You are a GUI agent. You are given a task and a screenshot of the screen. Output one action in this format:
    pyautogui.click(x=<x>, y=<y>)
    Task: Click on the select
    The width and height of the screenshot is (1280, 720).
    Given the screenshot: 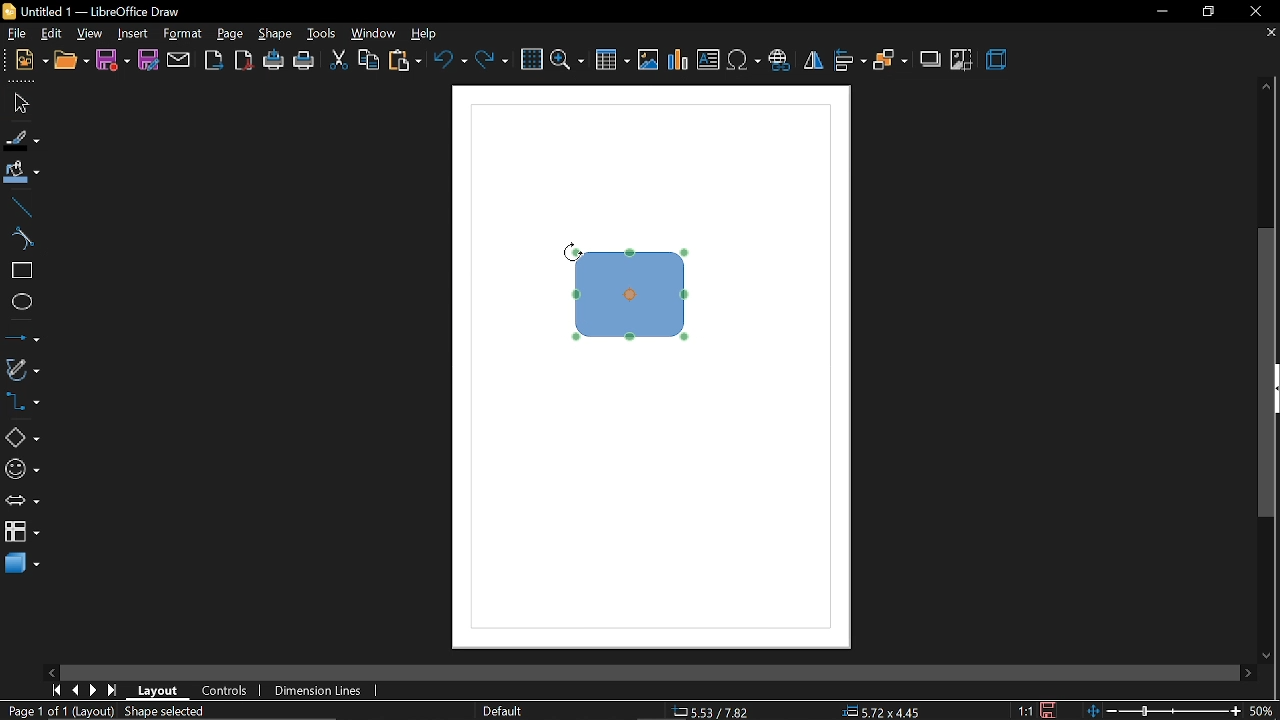 What is the action you would take?
    pyautogui.click(x=17, y=104)
    